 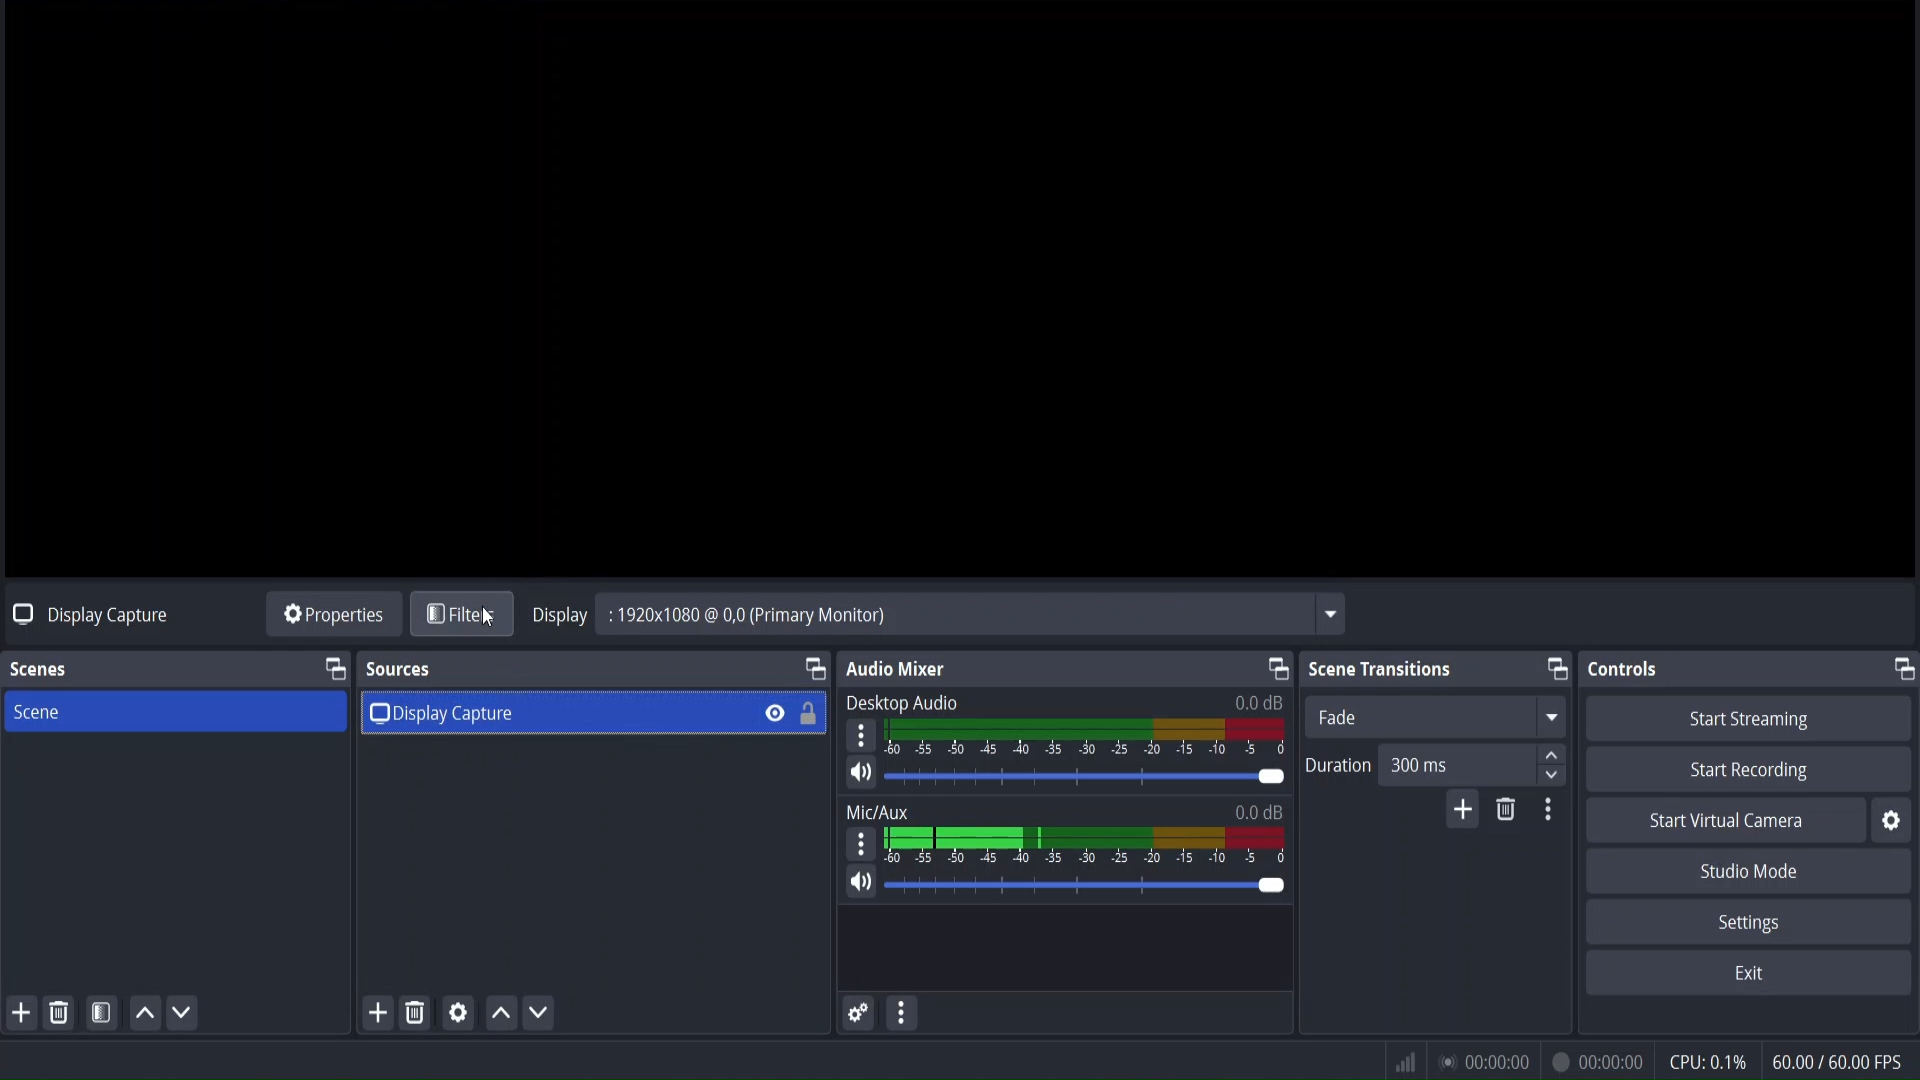 What do you see at coordinates (1273, 669) in the screenshot?
I see `change tab layout` at bounding box center [1273, 669].